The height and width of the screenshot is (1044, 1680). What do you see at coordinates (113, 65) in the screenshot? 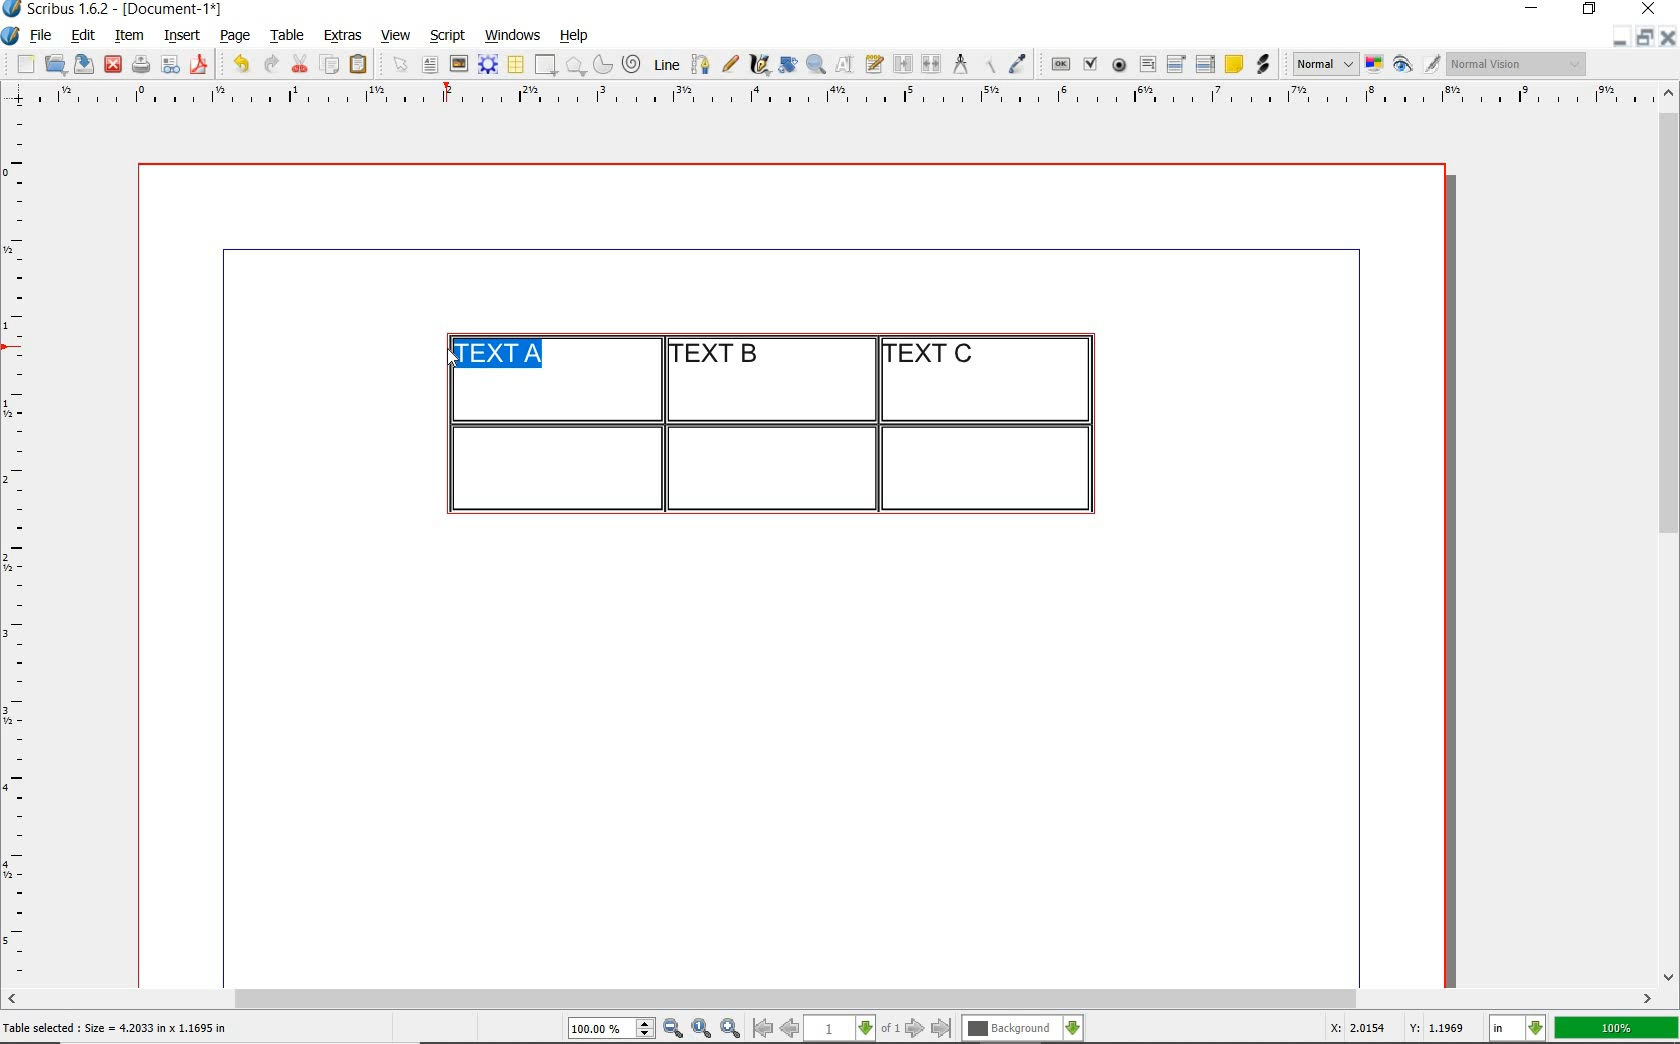
I see `close` at bounding box center [113, 65].